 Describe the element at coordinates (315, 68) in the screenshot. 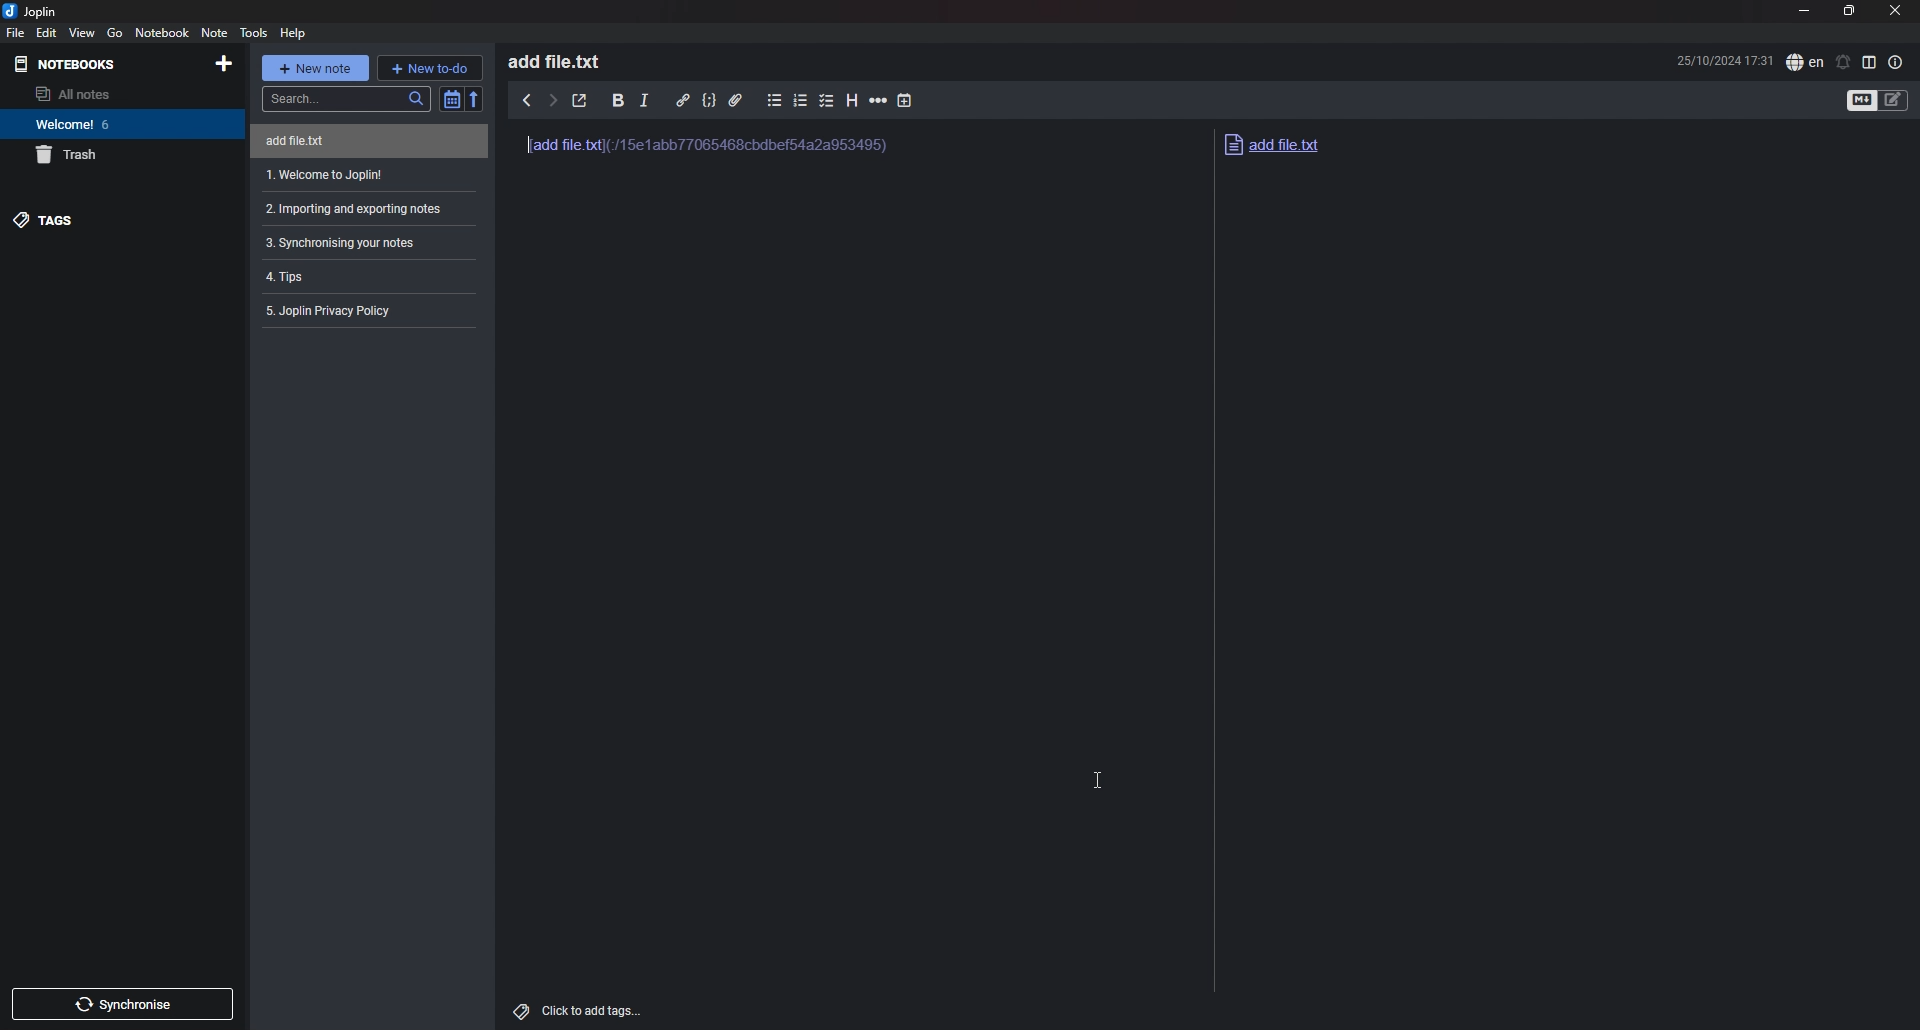

I see `new note` at that location.